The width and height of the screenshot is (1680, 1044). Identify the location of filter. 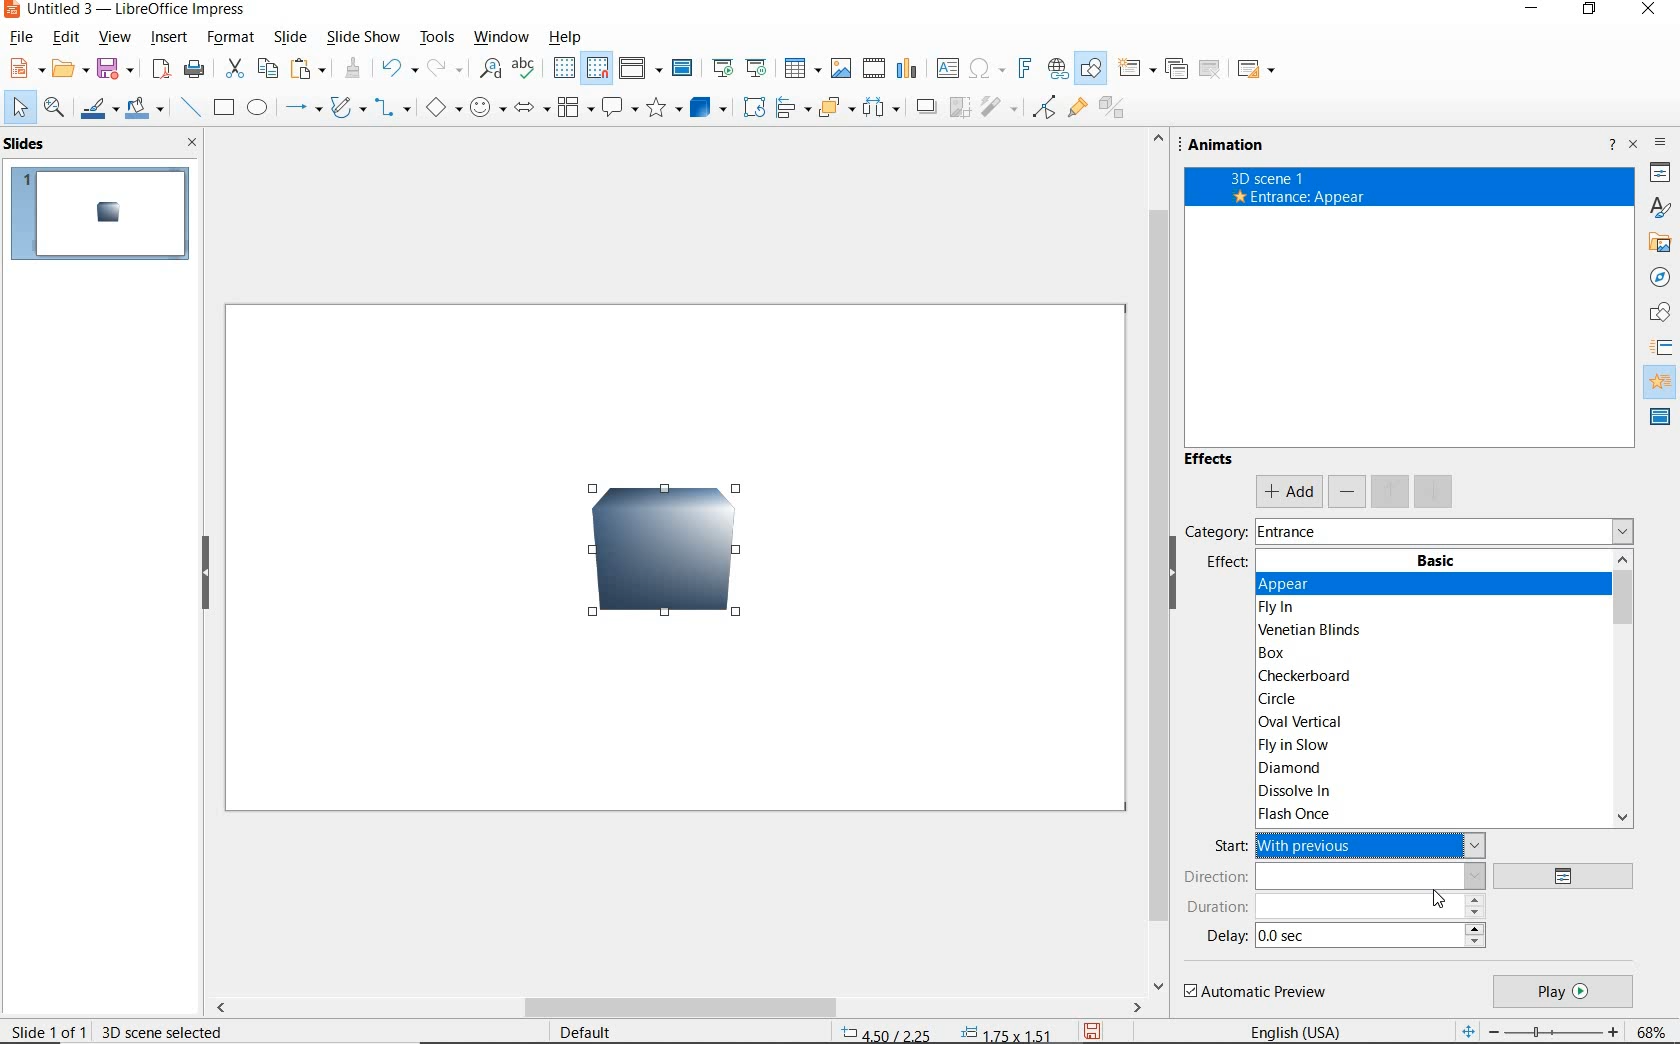
(998, 105).